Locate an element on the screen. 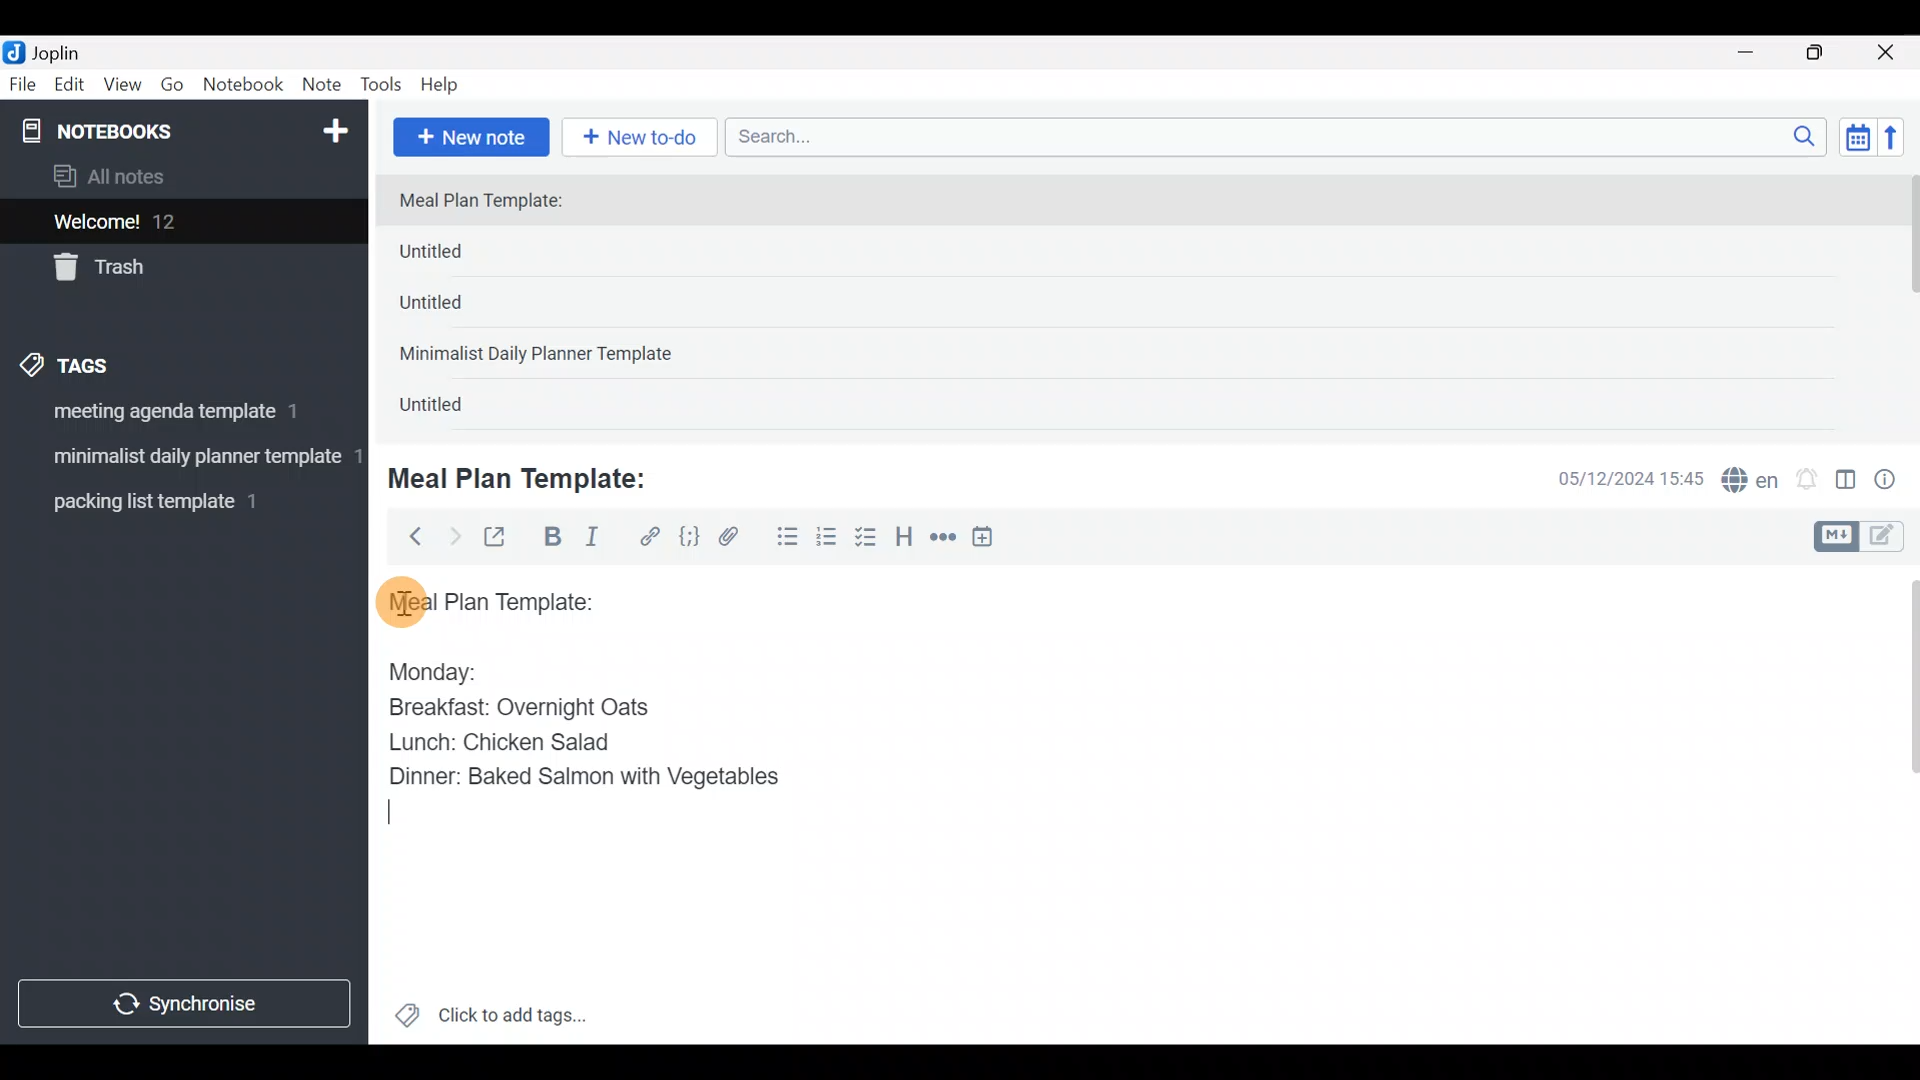 This screenshot has width=1920, height=1080. Meal Plan Template: is located at coordinates (493, 202).